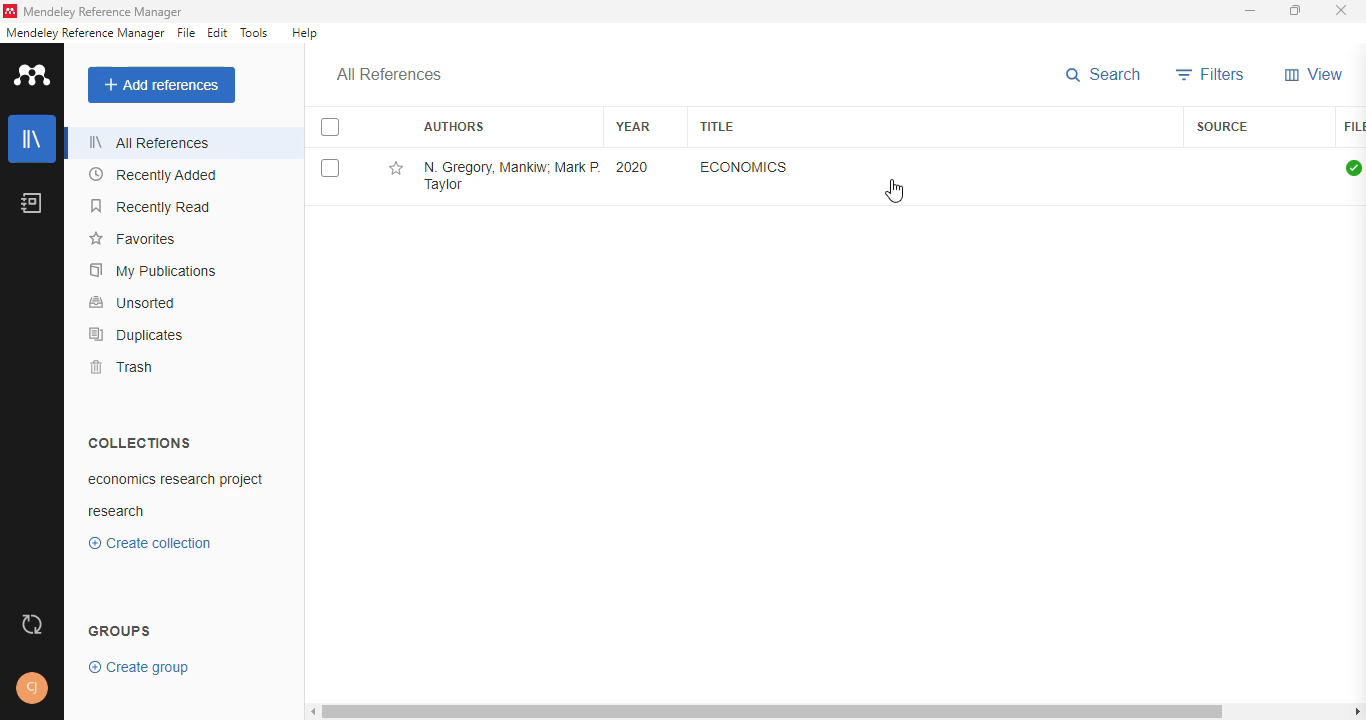 The image size is (1366, 720). What do you see at coordinates (1222, 125) in the screenshot?
I see `source` at bounding box center [1222, 125].